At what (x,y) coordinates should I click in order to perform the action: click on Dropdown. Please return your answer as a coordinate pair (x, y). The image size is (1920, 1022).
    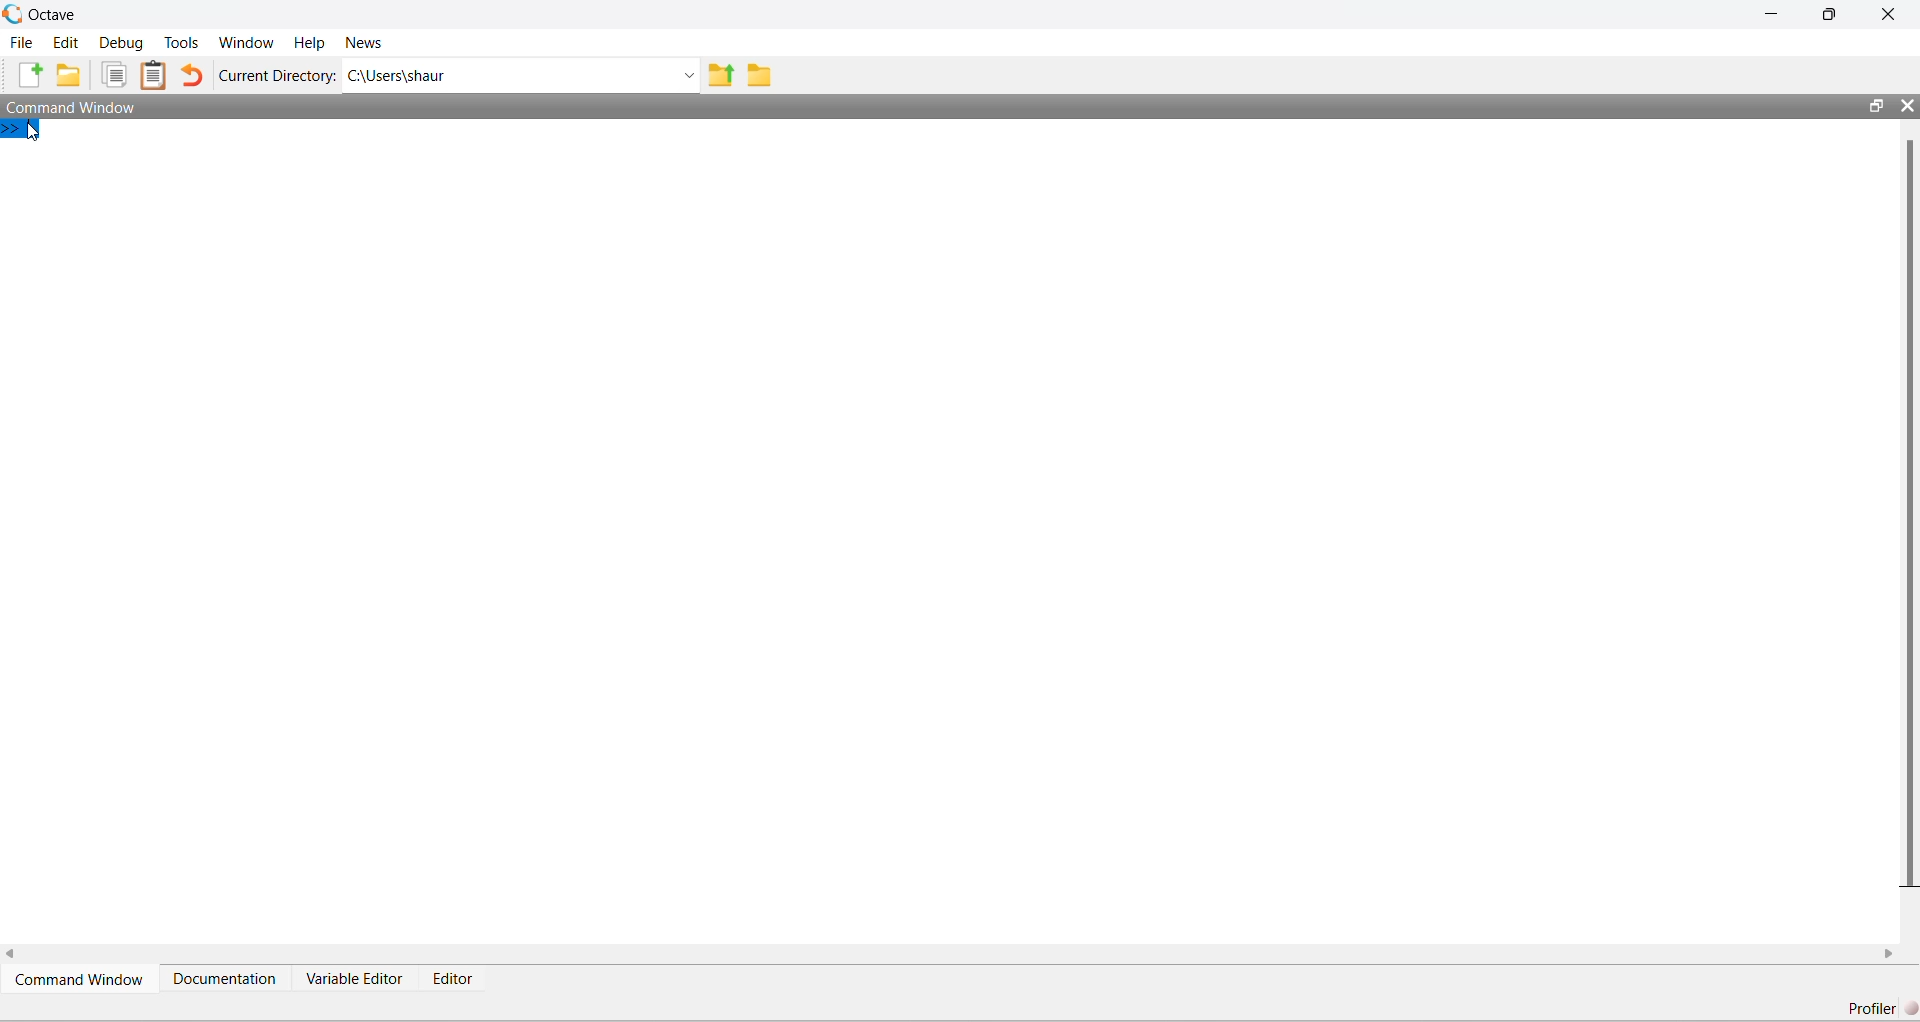
    Looking at the image, I should click on (686, 77).